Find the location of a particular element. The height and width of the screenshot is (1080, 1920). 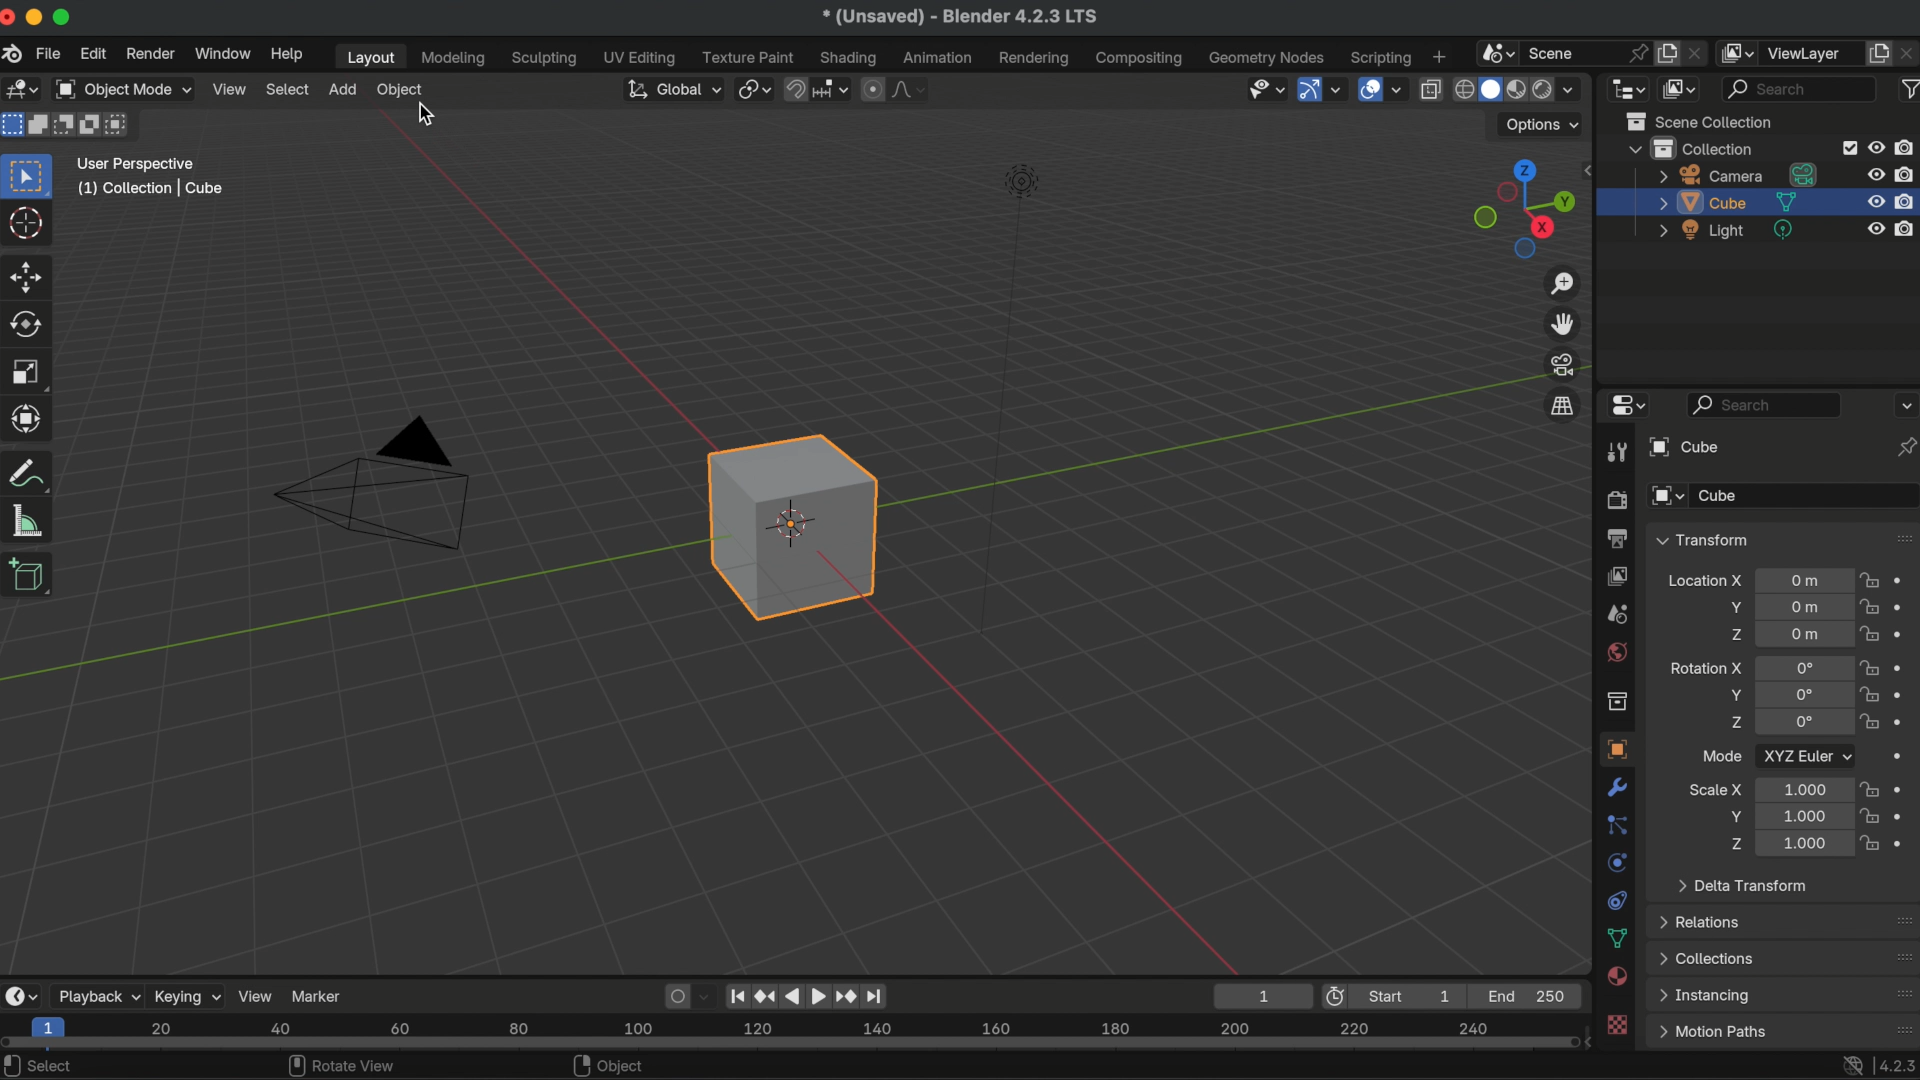

lock rotation is located at coordinates (1872, 724).